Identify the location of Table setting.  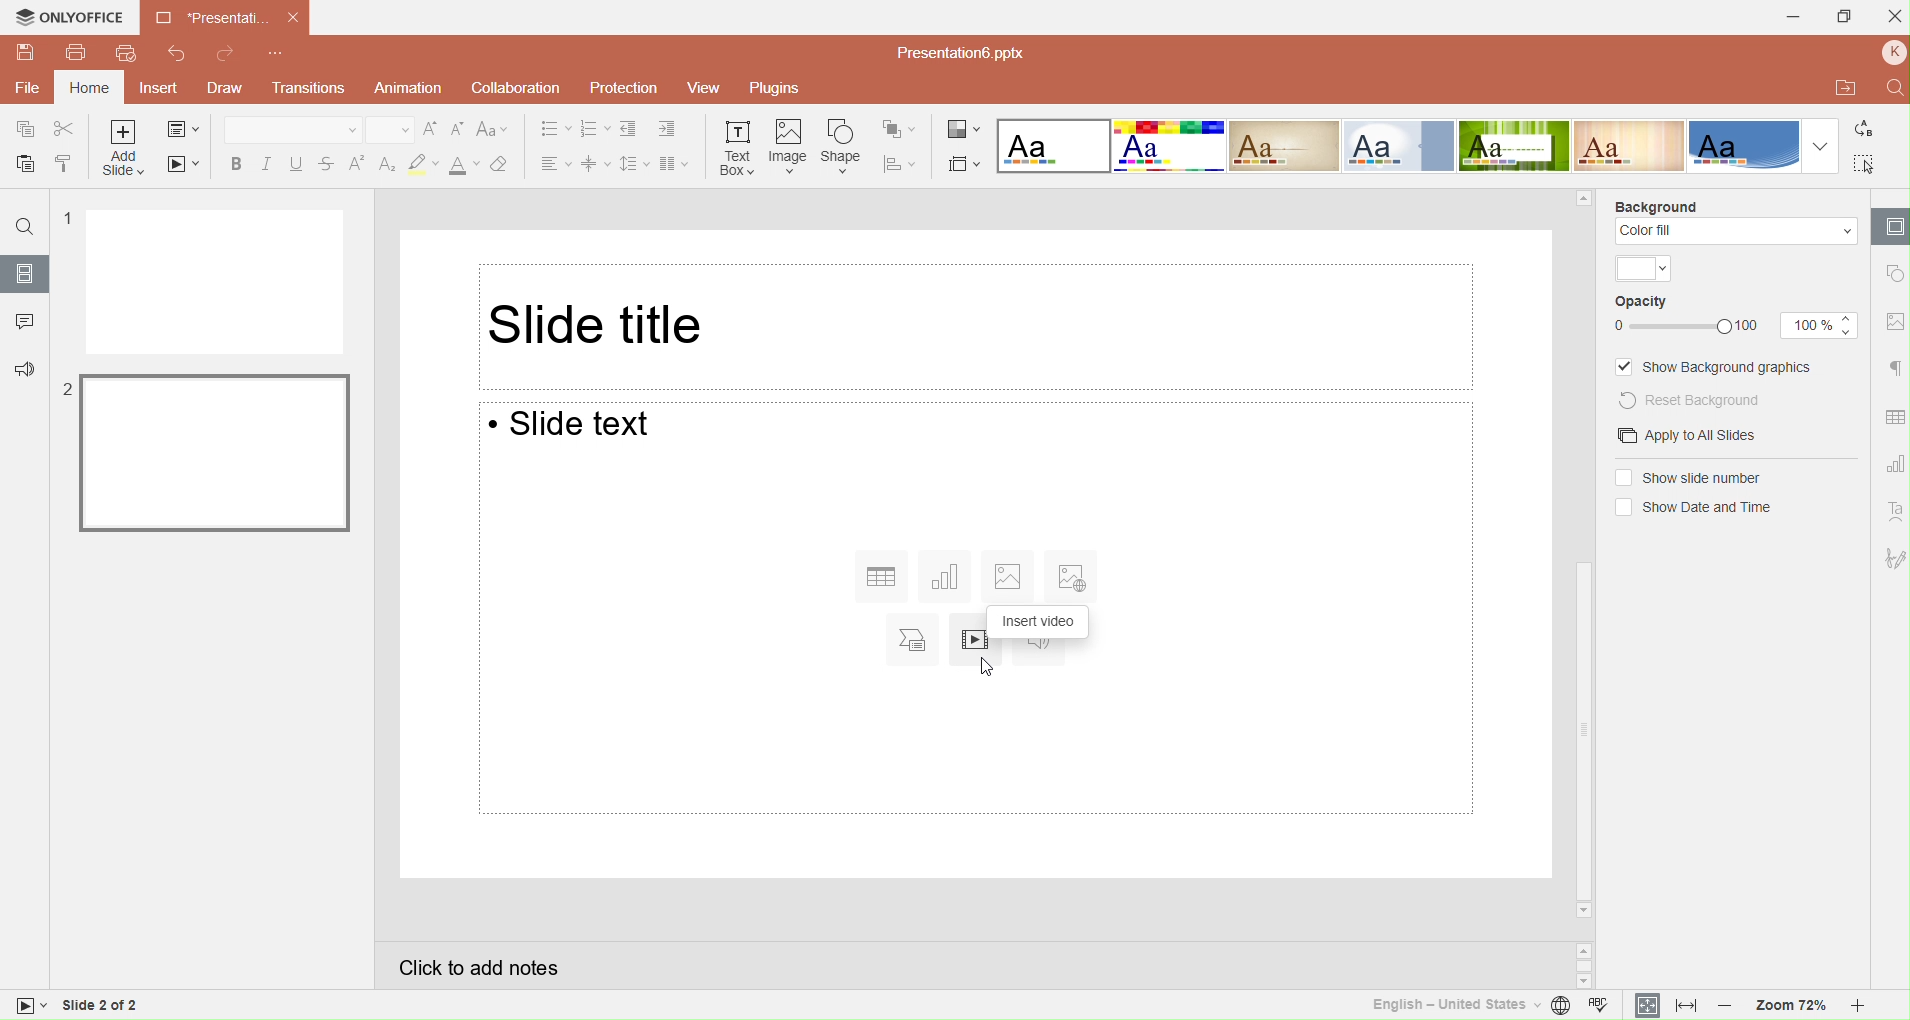
(1892, 415).